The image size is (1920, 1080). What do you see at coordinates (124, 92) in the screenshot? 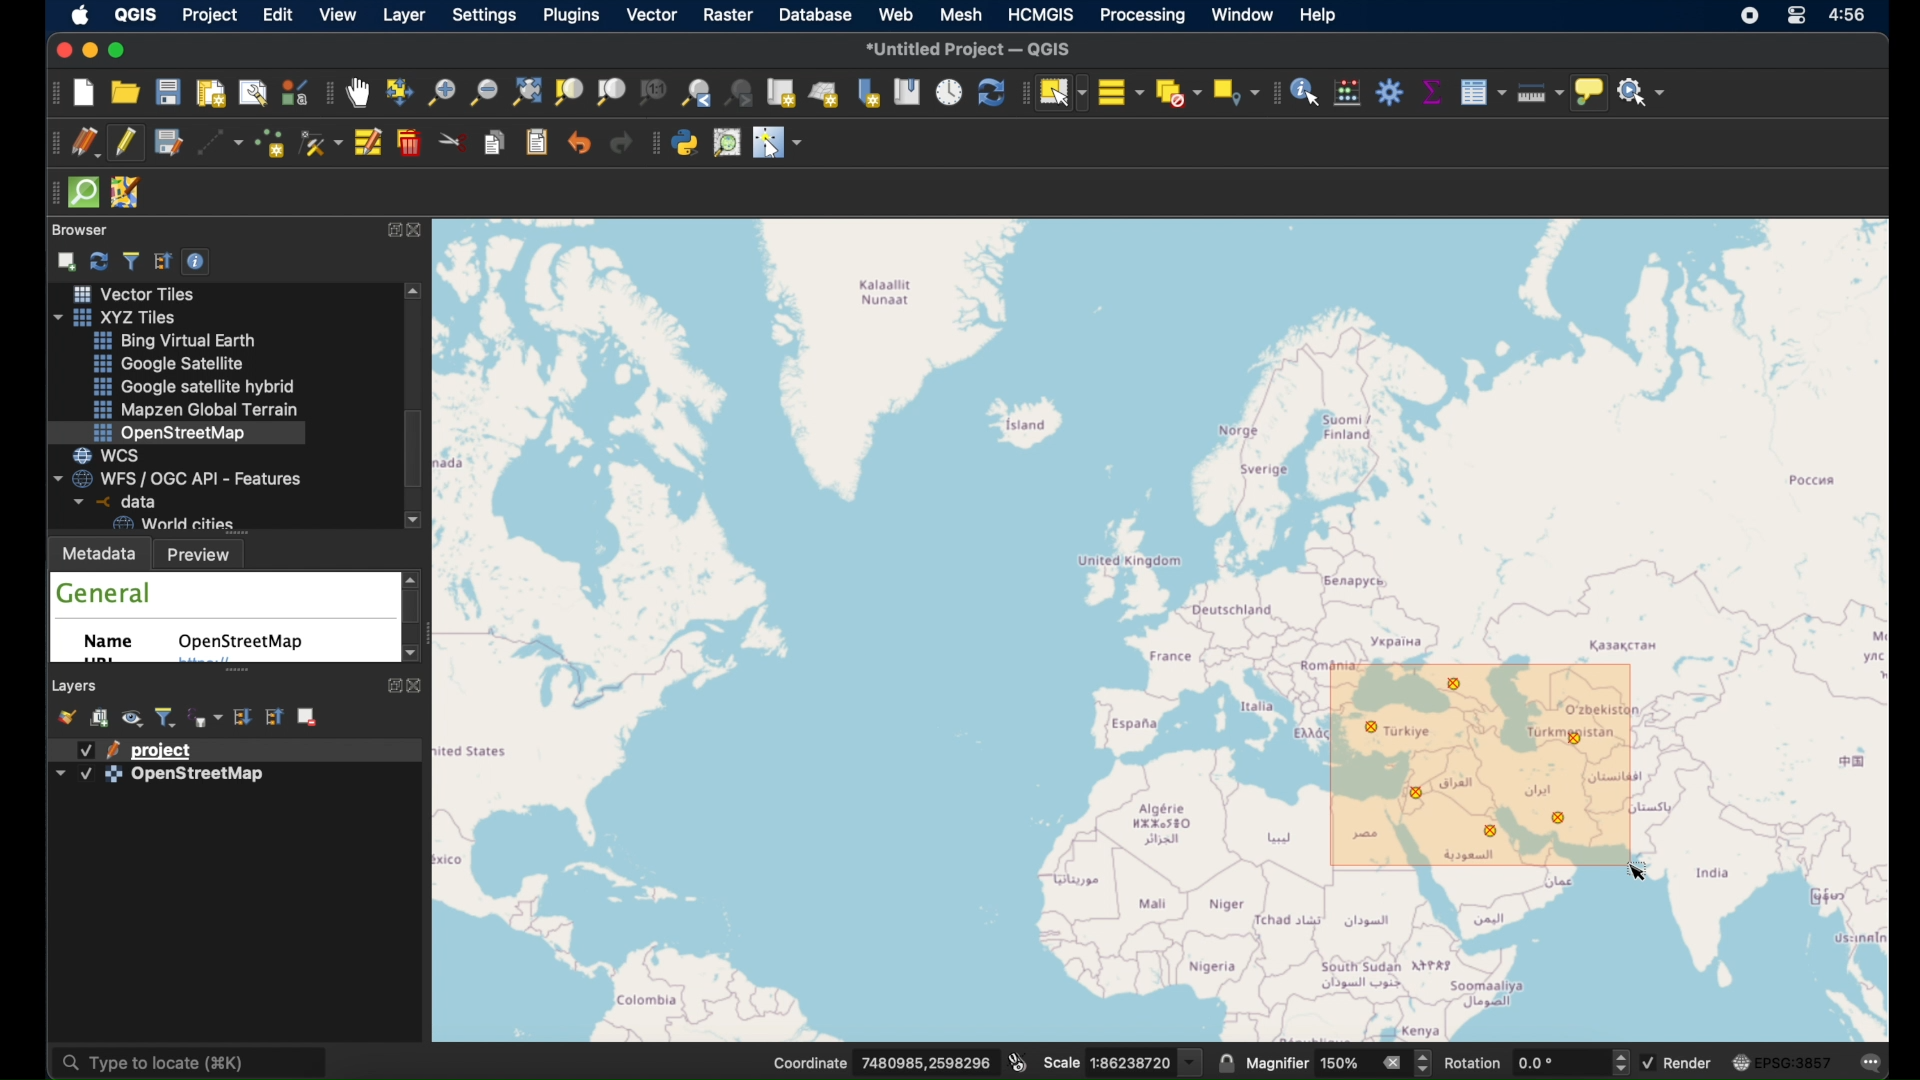
I see `open project` at bounding box center [124, 92].